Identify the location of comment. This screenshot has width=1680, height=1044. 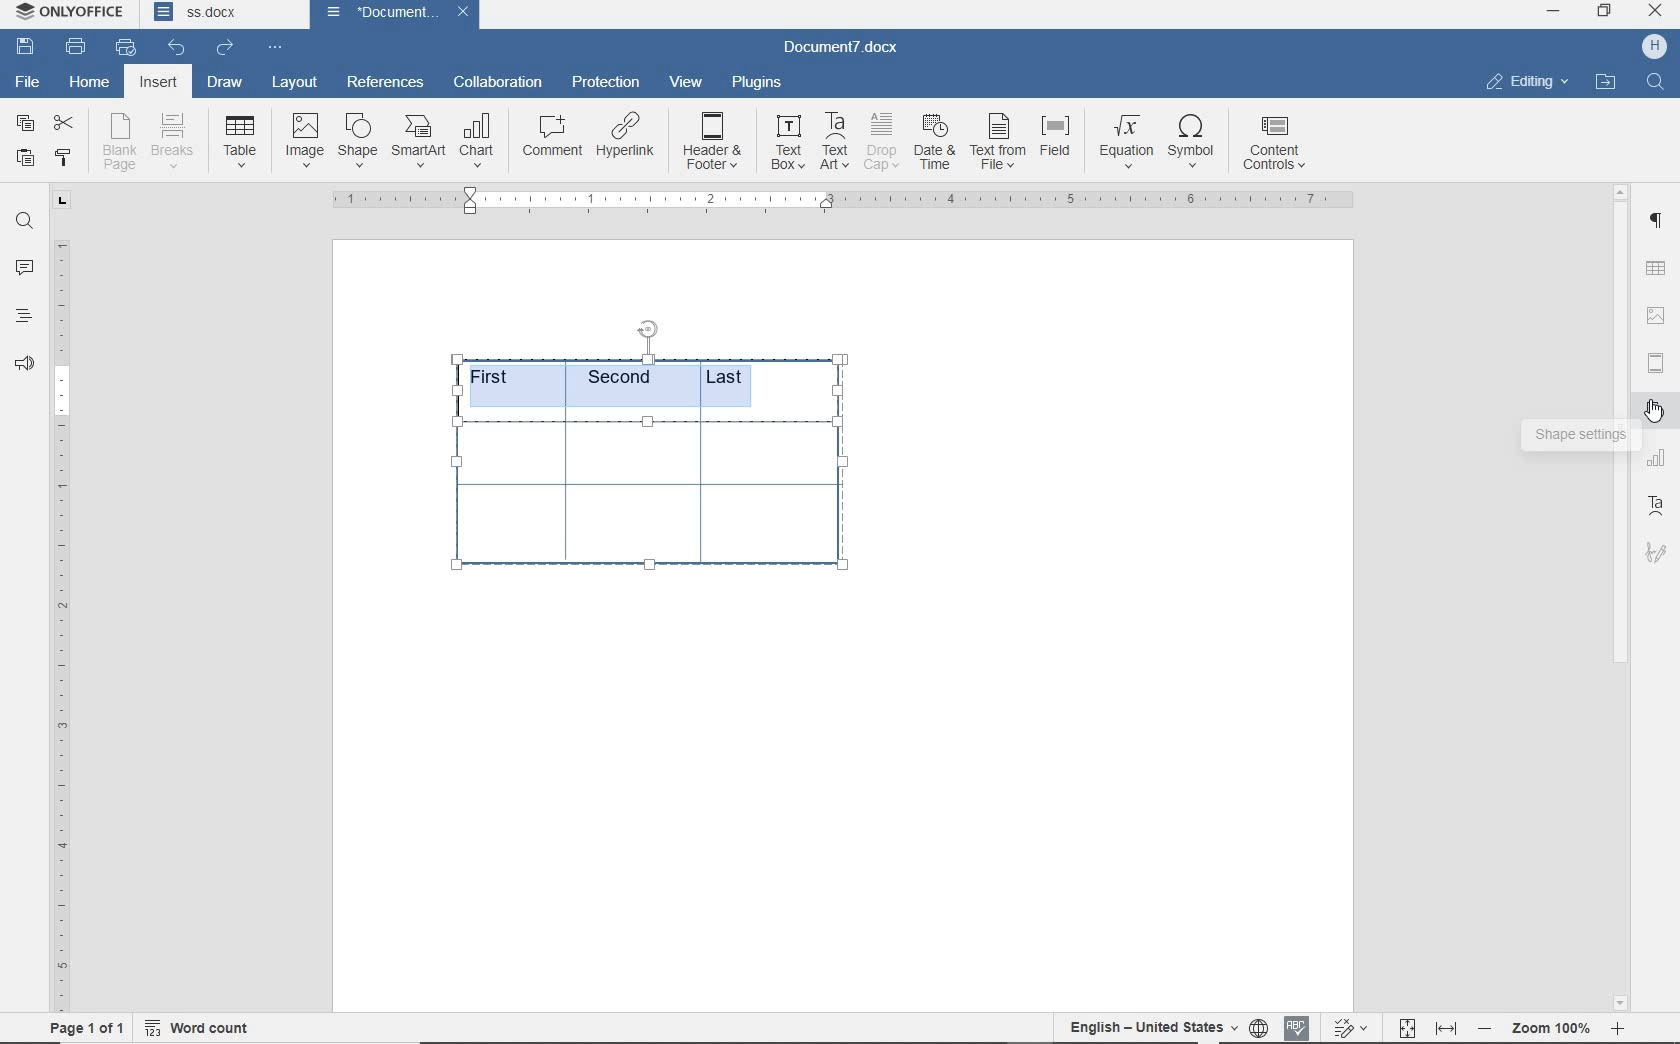
(551, 139).